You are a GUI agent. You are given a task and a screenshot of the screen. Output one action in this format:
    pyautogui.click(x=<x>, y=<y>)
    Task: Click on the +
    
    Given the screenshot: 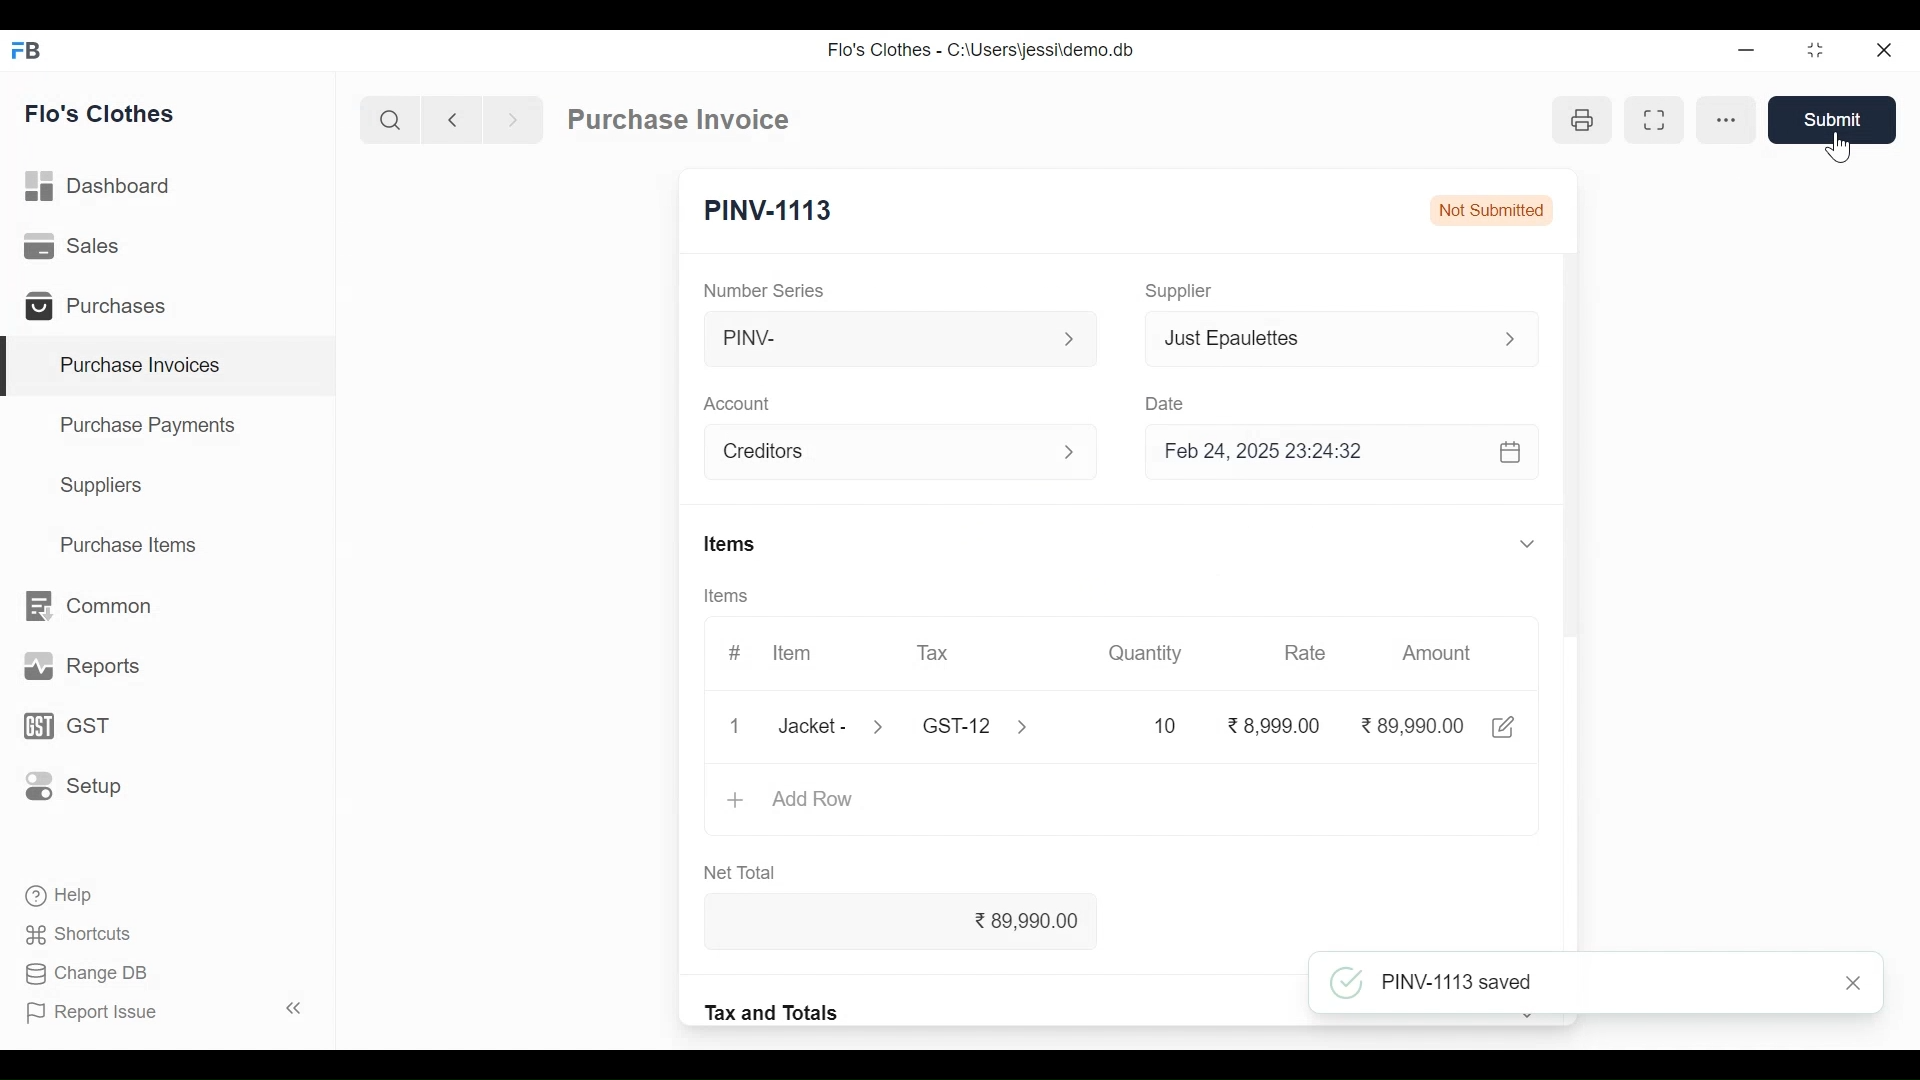 What is the action you would take?
    pyautogui.click(x=735, y=802)
    